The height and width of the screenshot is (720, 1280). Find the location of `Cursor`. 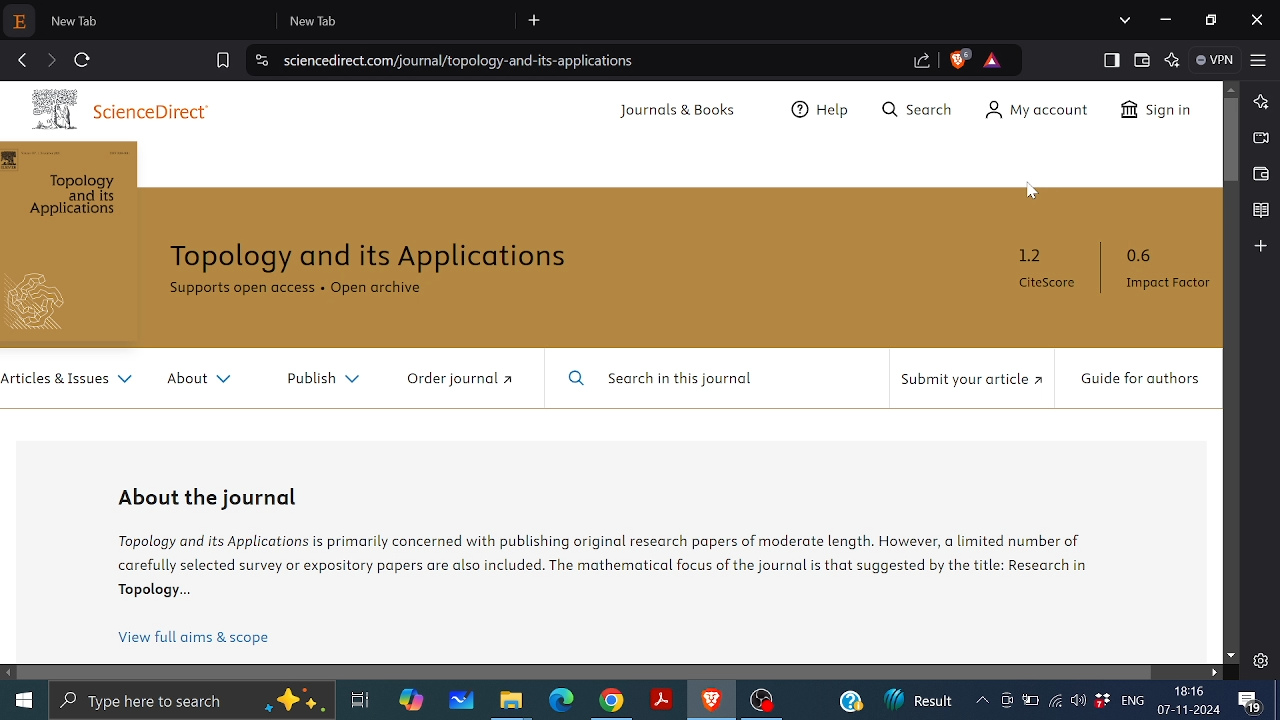

Cursor is located at coordinates (1030, 196).